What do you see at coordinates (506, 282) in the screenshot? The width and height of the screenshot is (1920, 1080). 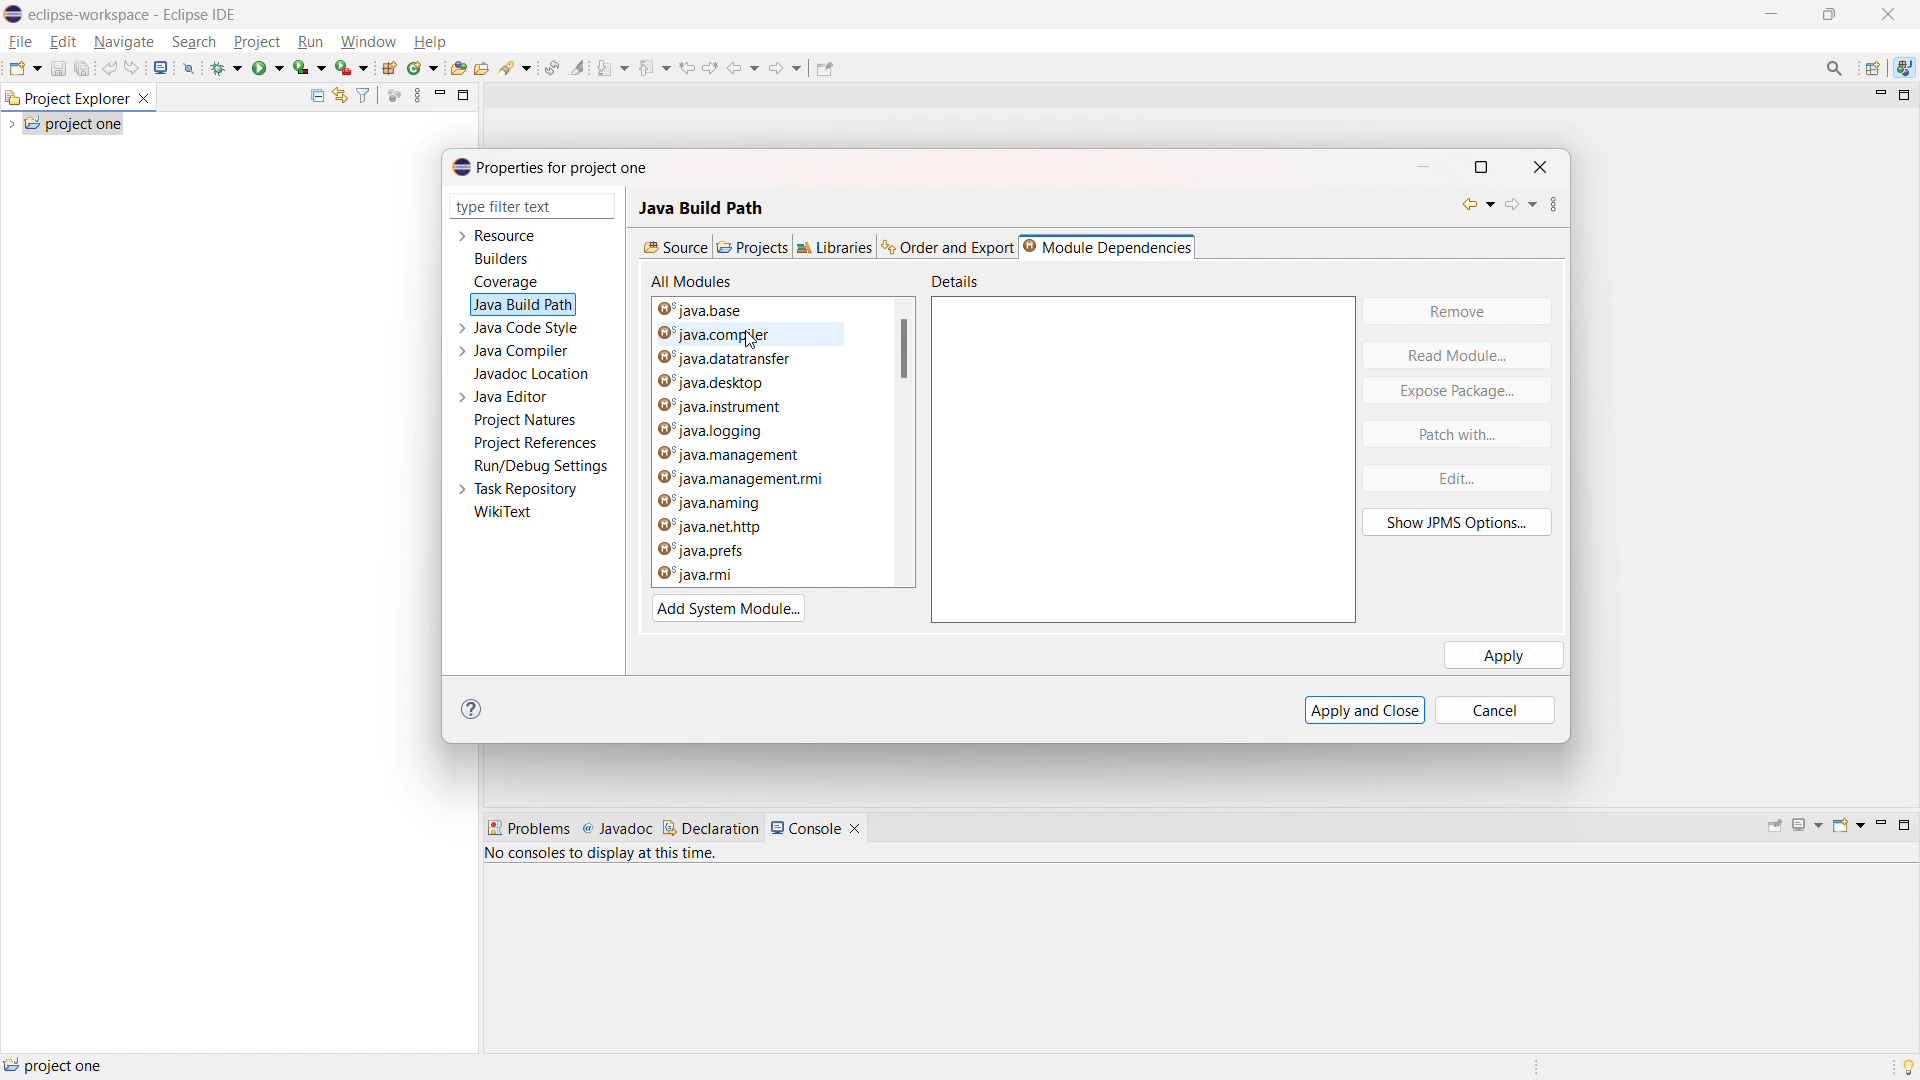 I see `coverage` at bounding box center [506, 282].